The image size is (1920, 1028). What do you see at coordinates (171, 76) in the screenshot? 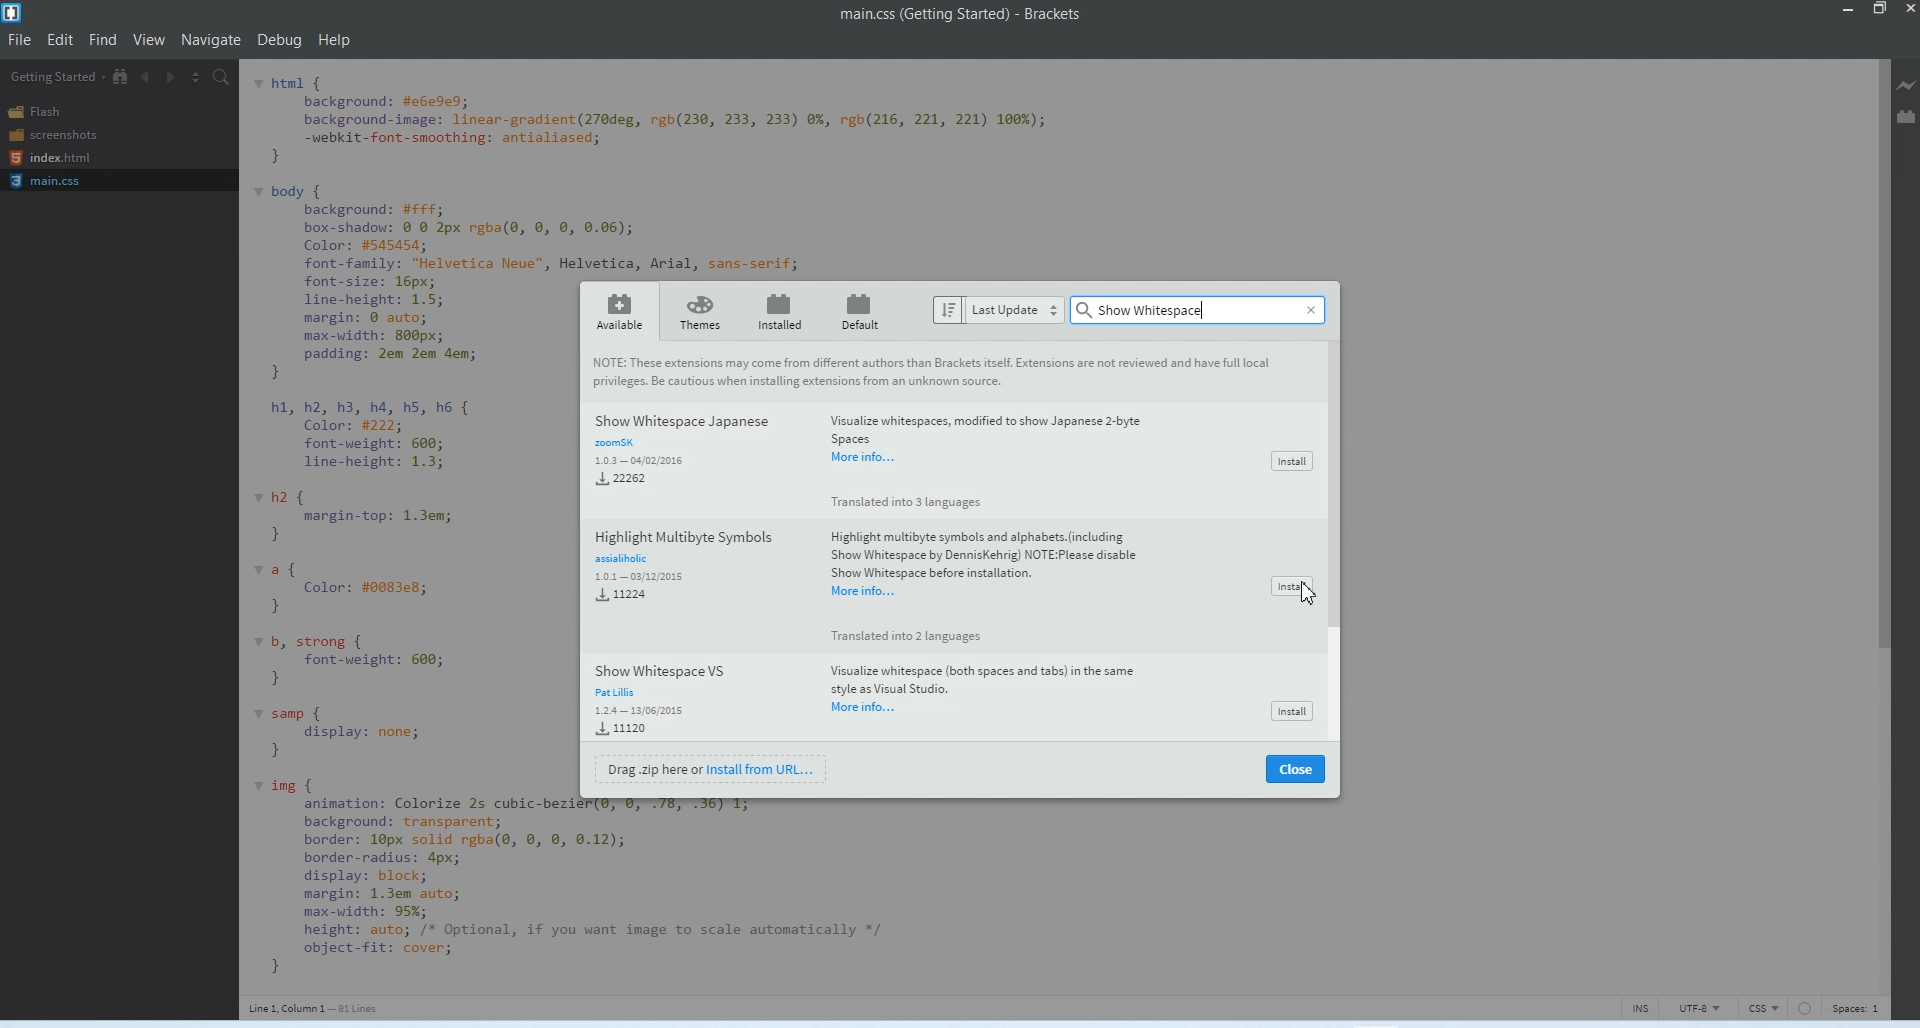
I see `Navigate Forwards ` at bounding box center [171, 76].